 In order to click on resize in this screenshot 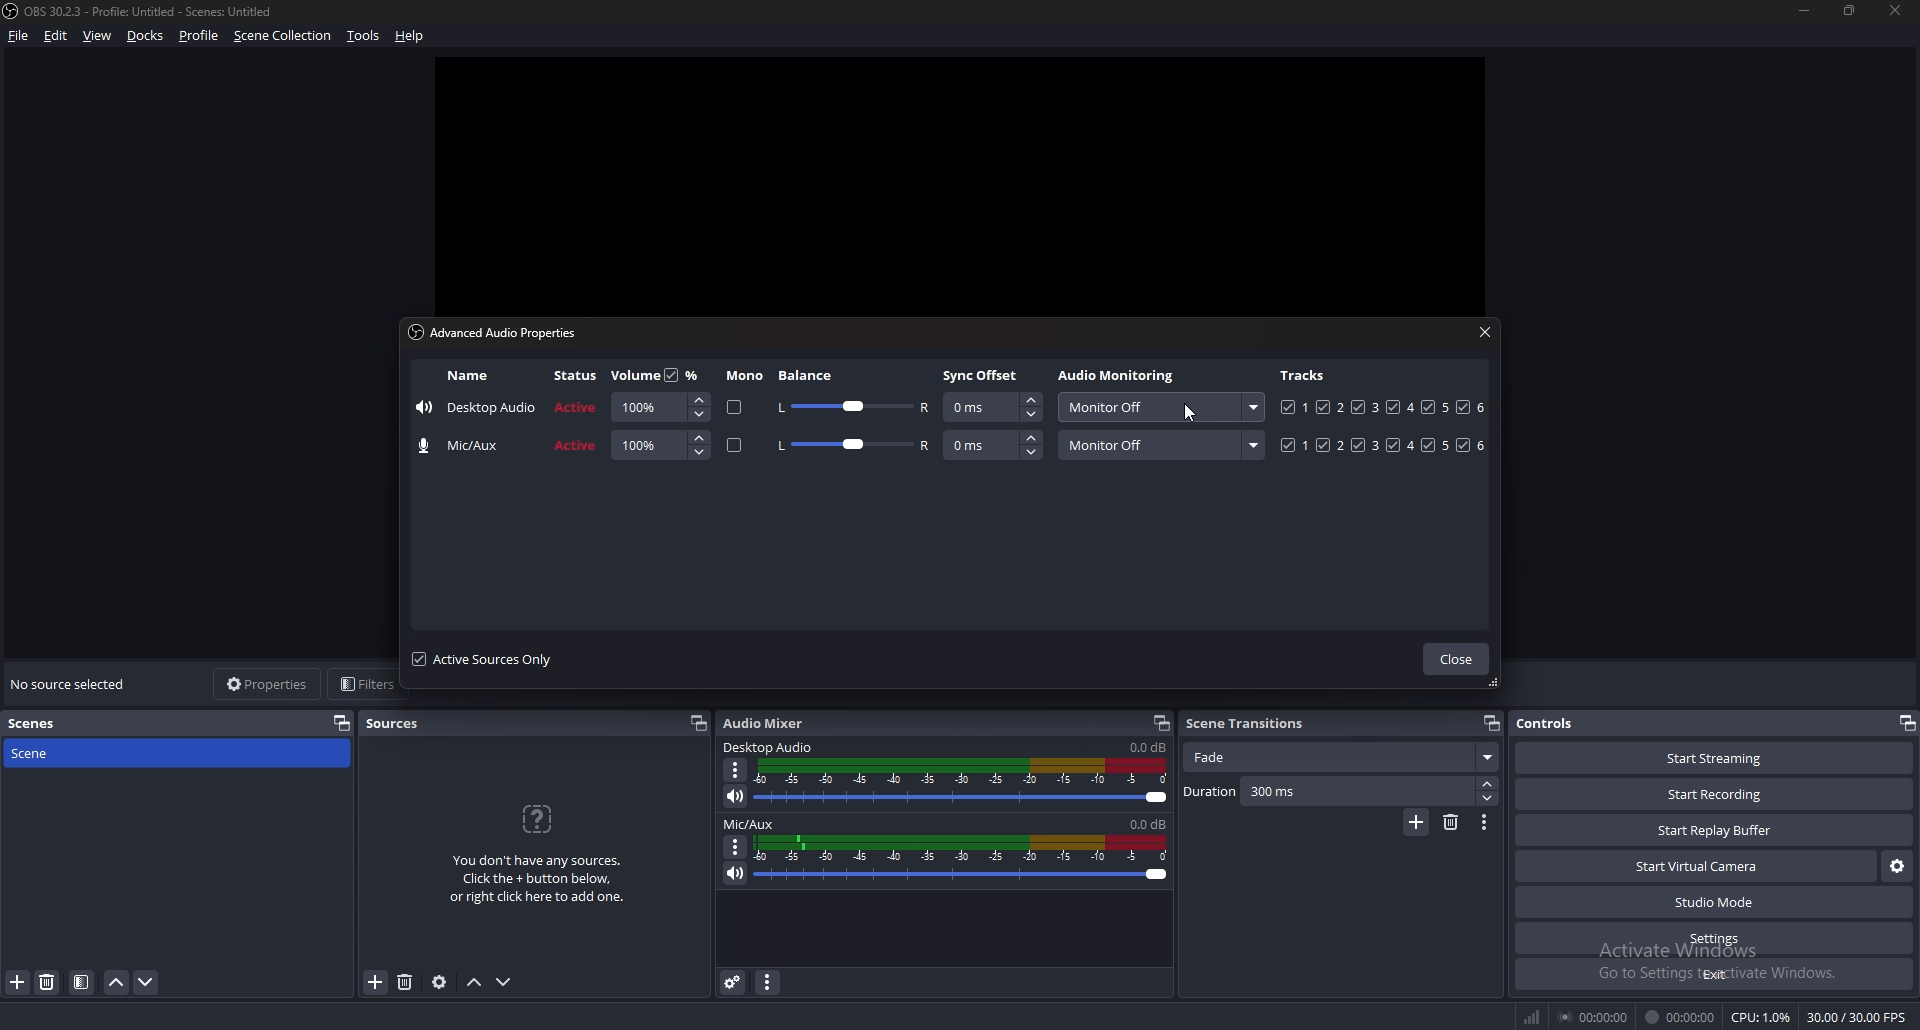, I will do `click(1850, 10)`.